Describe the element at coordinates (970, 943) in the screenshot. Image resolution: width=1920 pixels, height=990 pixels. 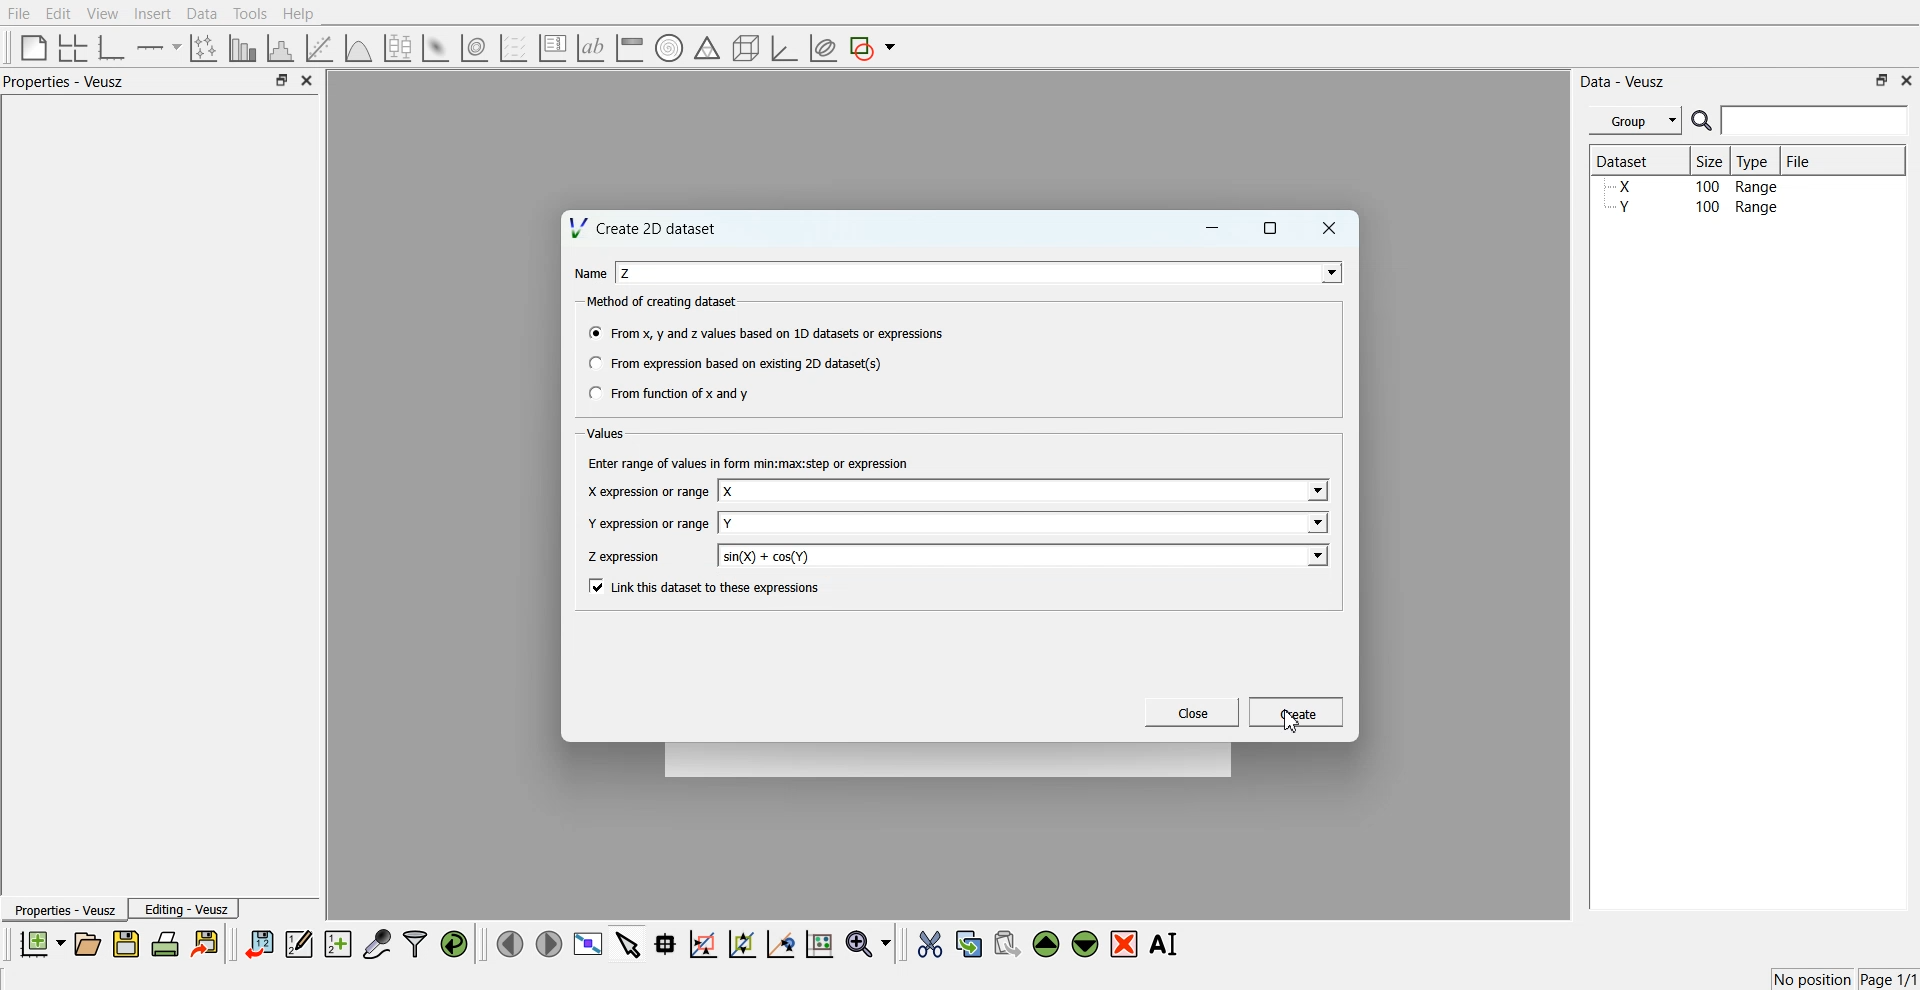
I see `Copy the selected widget` at that location.